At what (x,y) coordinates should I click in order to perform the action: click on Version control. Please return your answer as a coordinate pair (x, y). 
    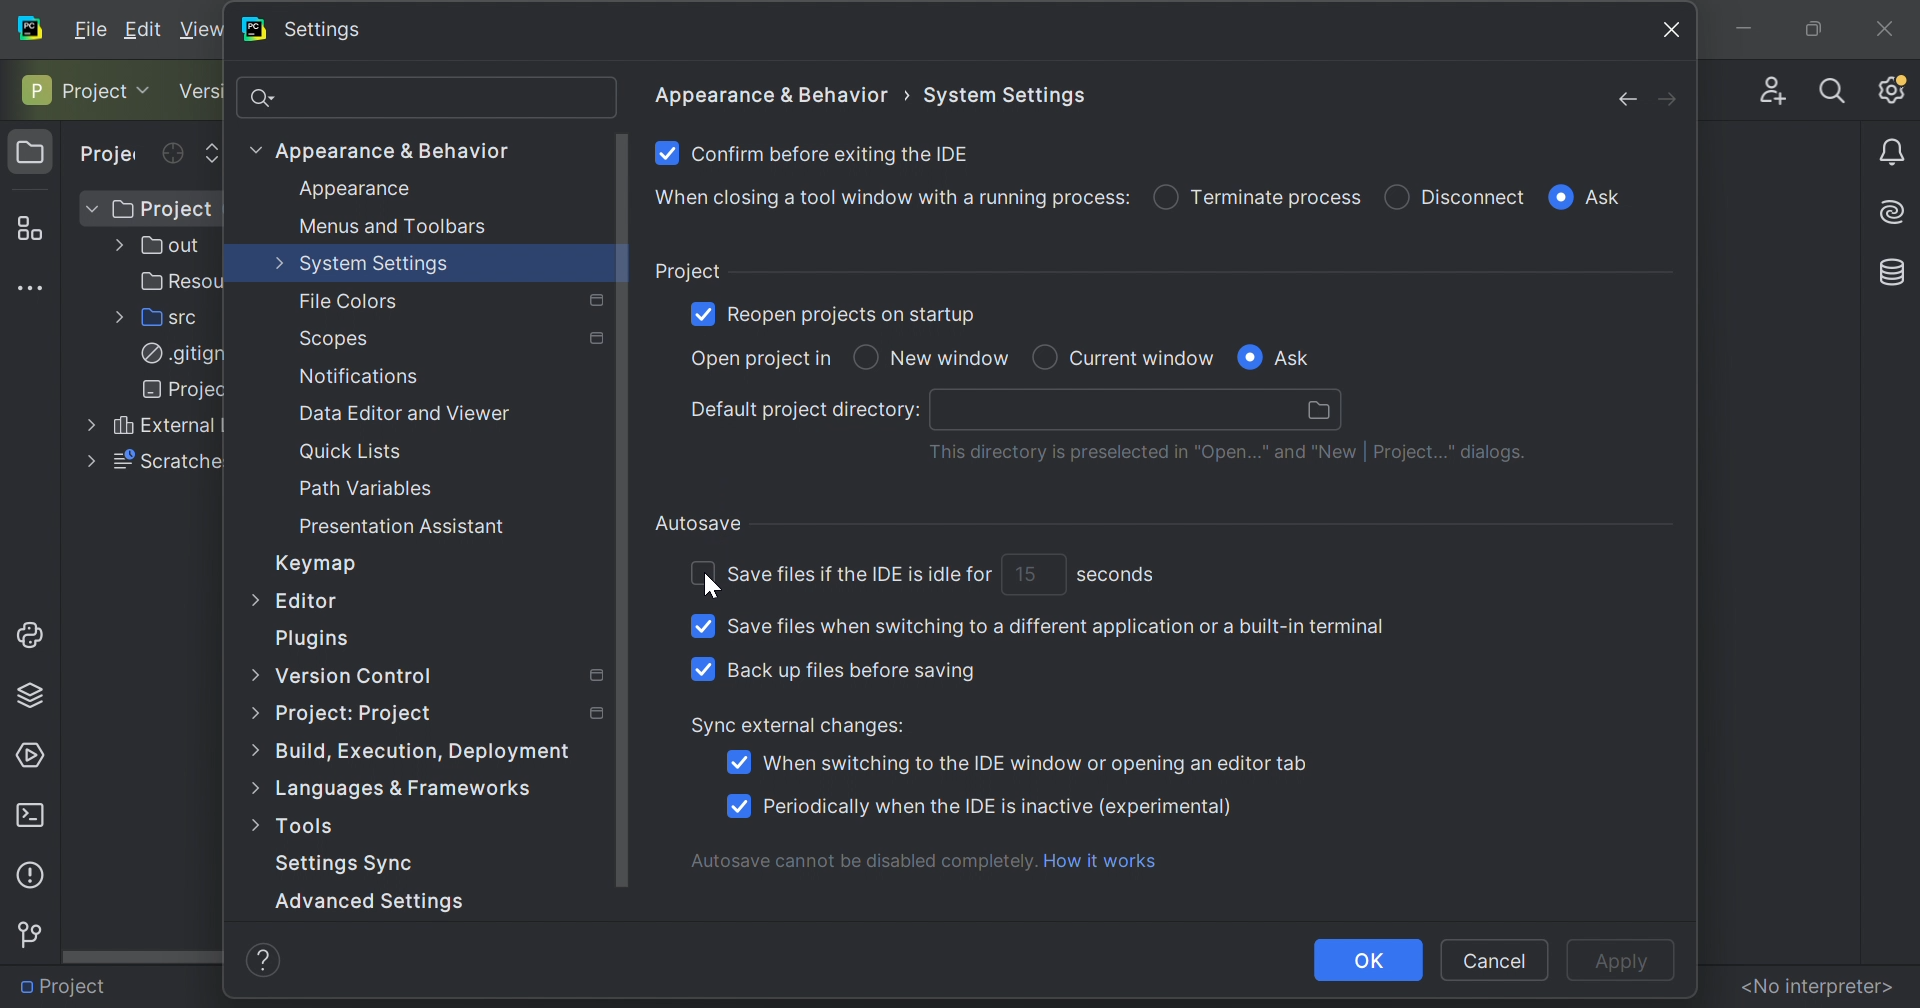
    Looking at the image, I should click on (28, 935).